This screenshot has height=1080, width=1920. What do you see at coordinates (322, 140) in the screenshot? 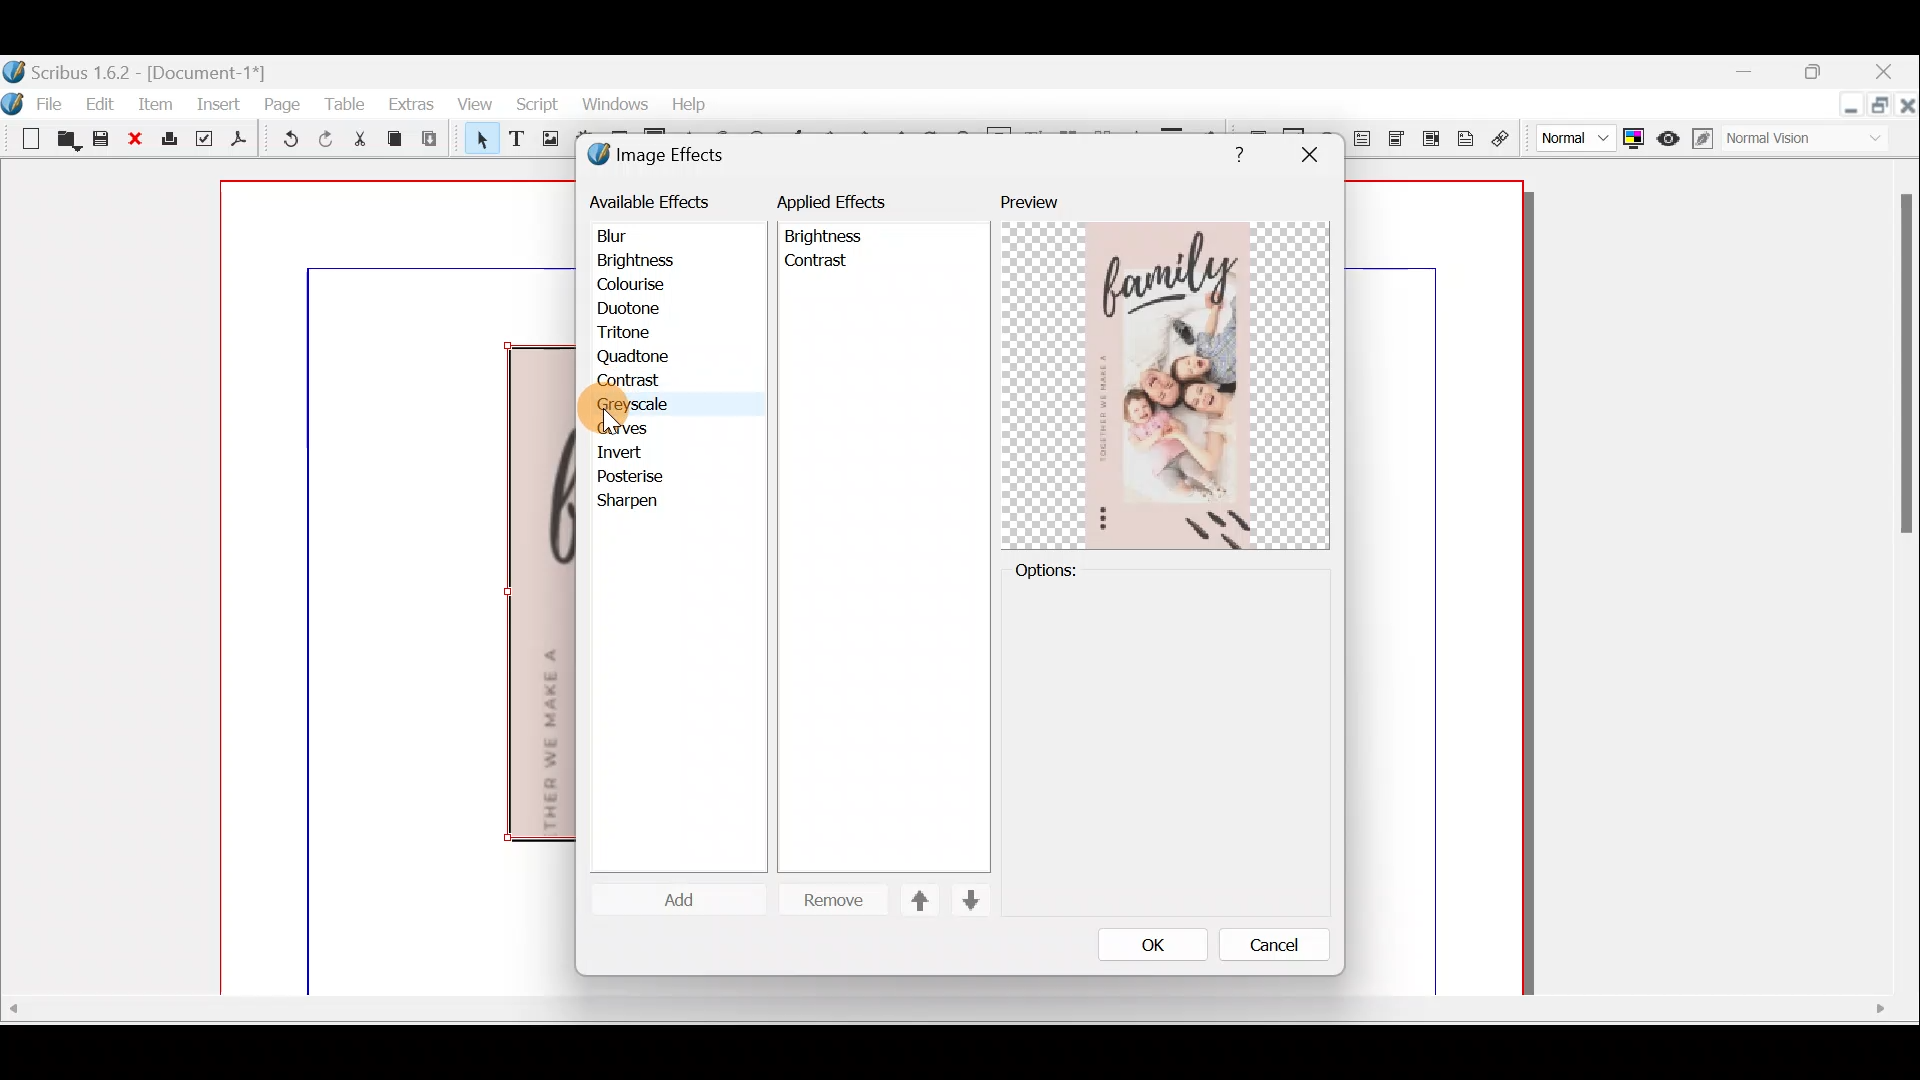
I see `Redo` at bounding box center [322, 140].